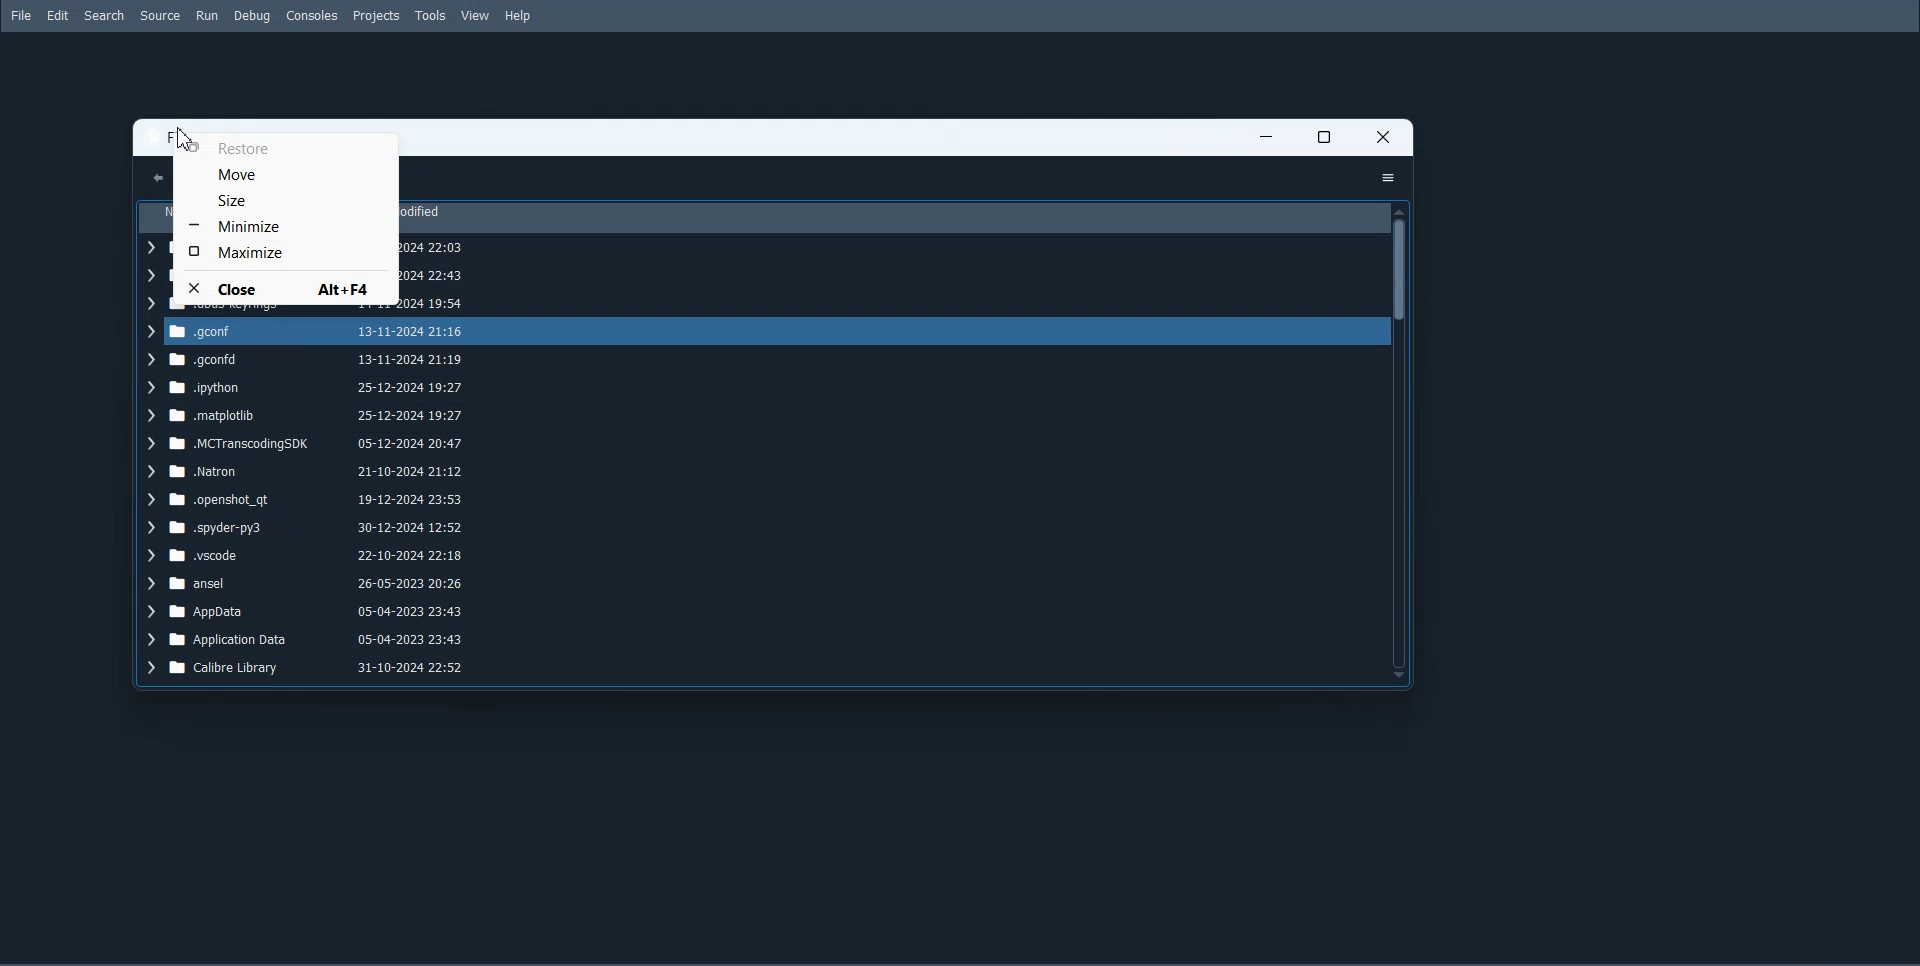 The image size is (1920, 966). I want to click on Move, so click(285, 173).